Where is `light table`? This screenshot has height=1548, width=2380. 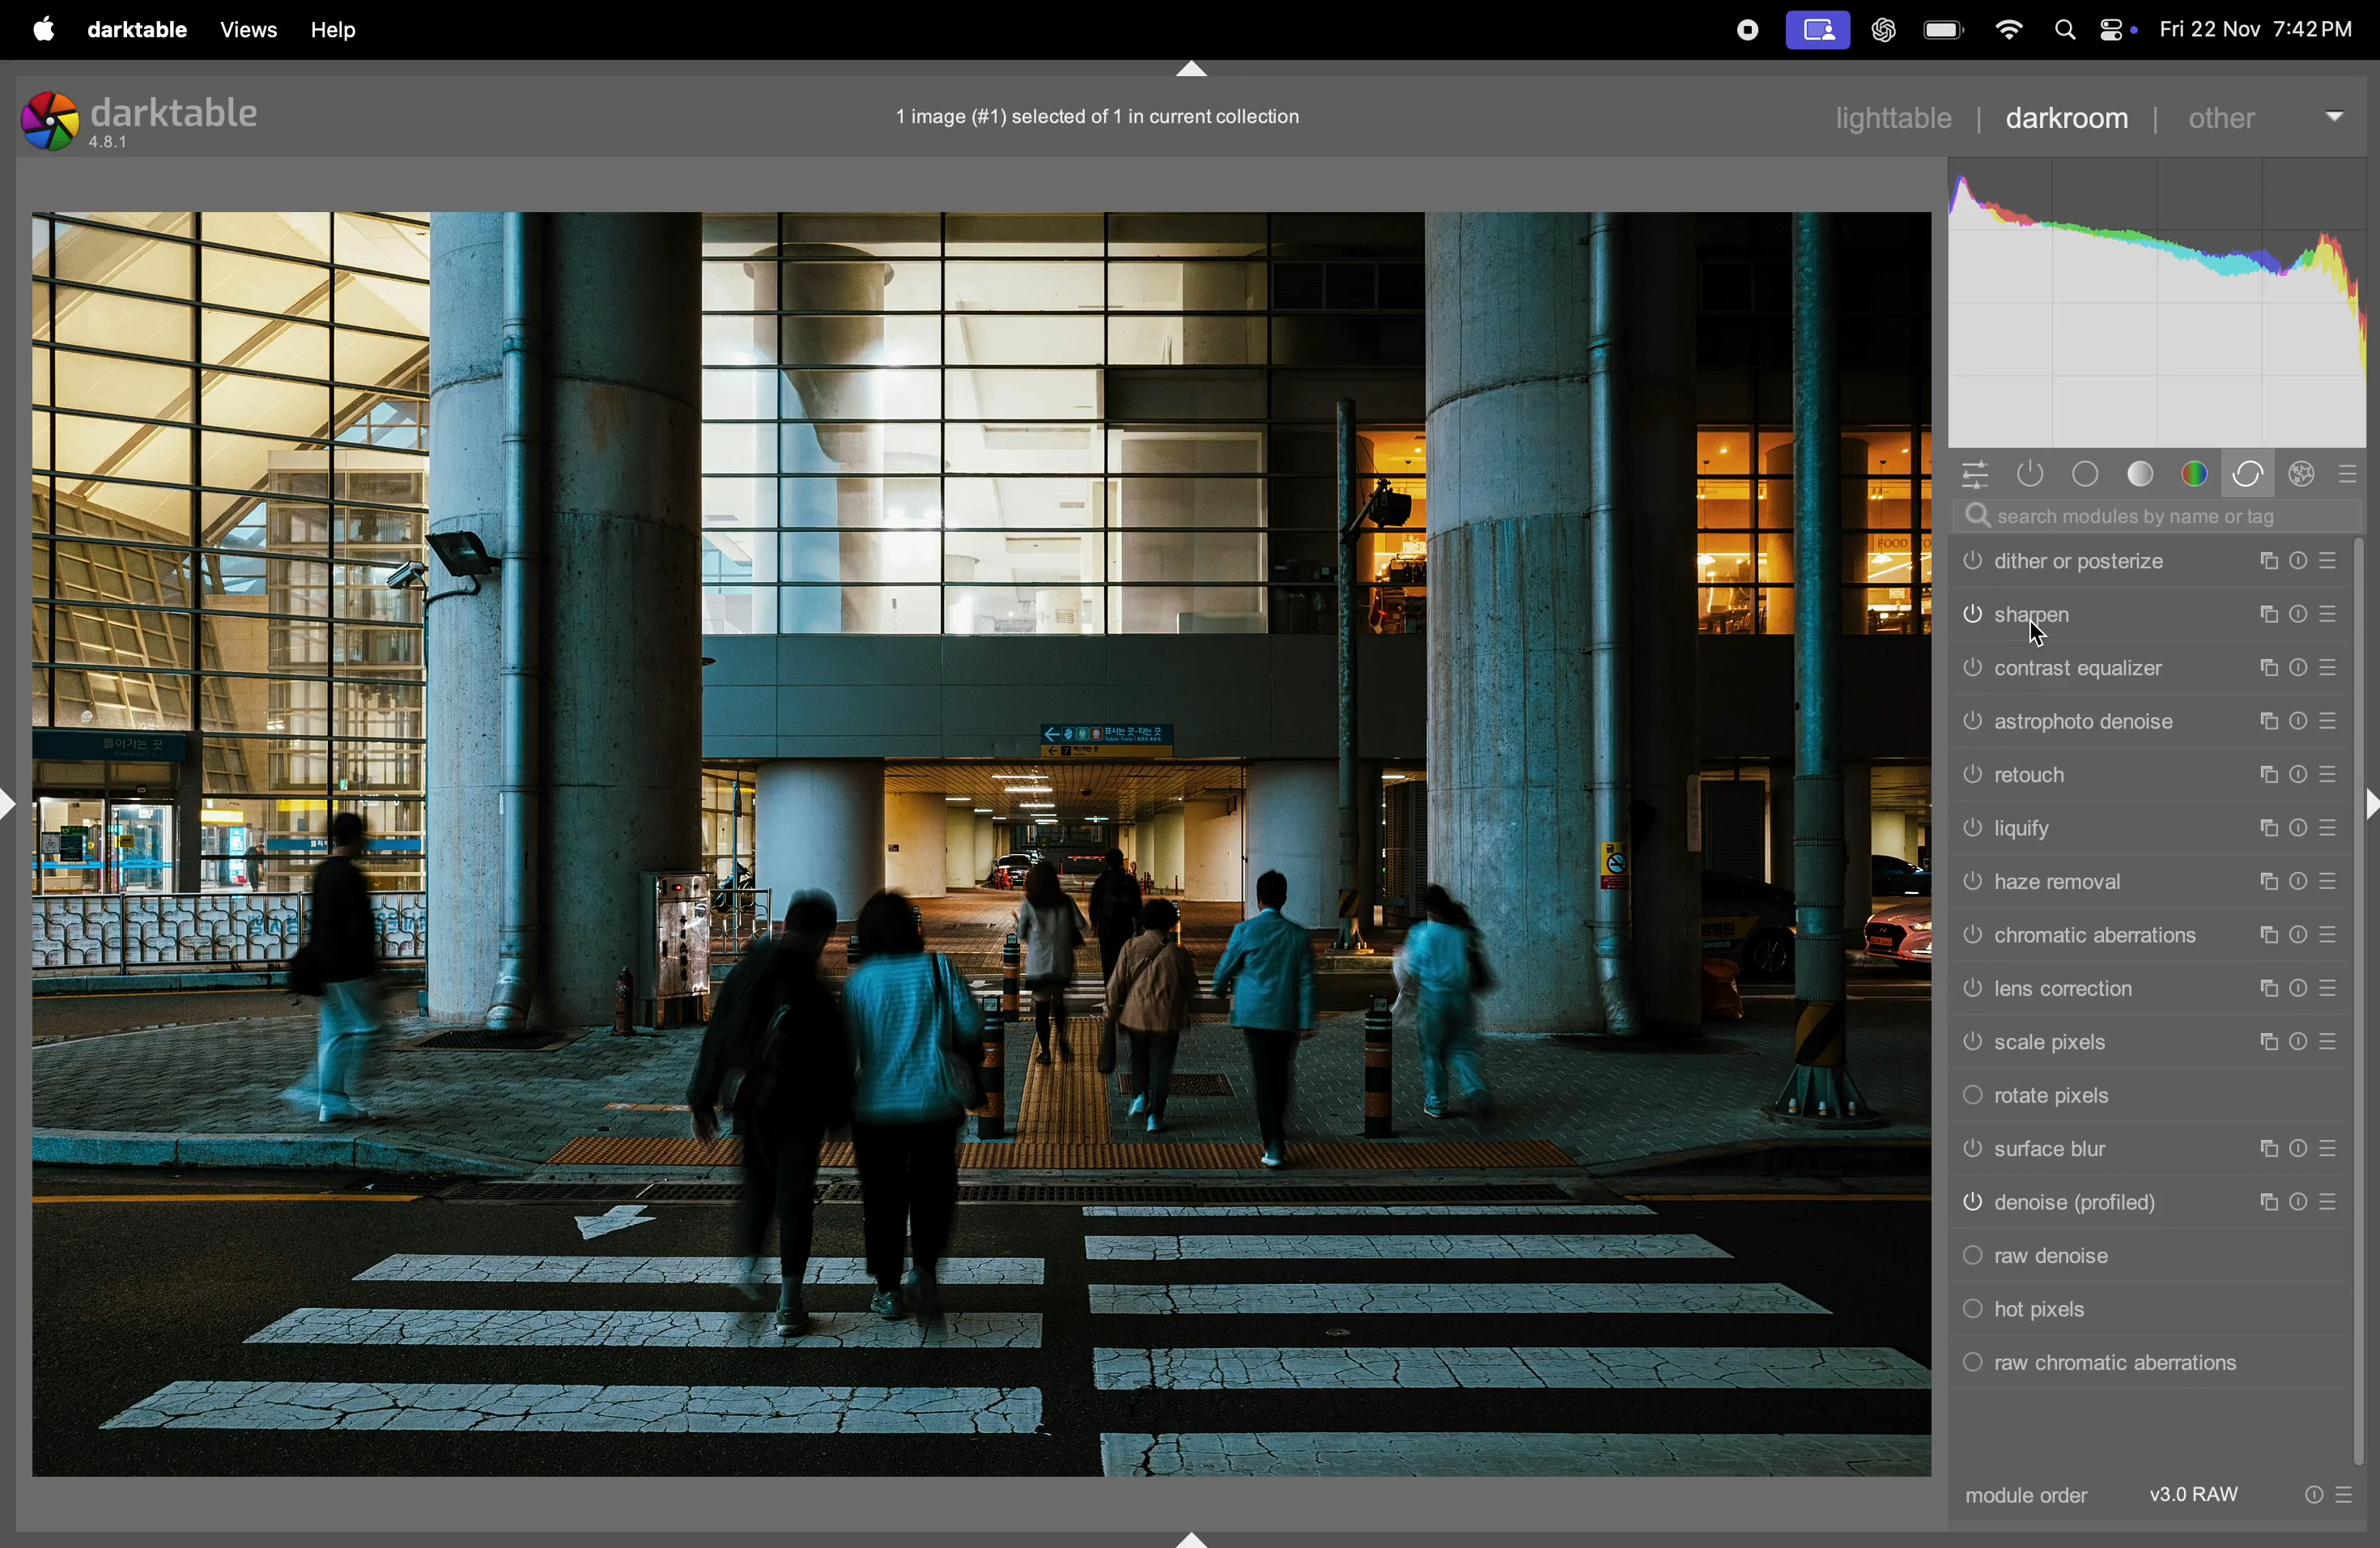 light table is located at coordinates (1907, 115).